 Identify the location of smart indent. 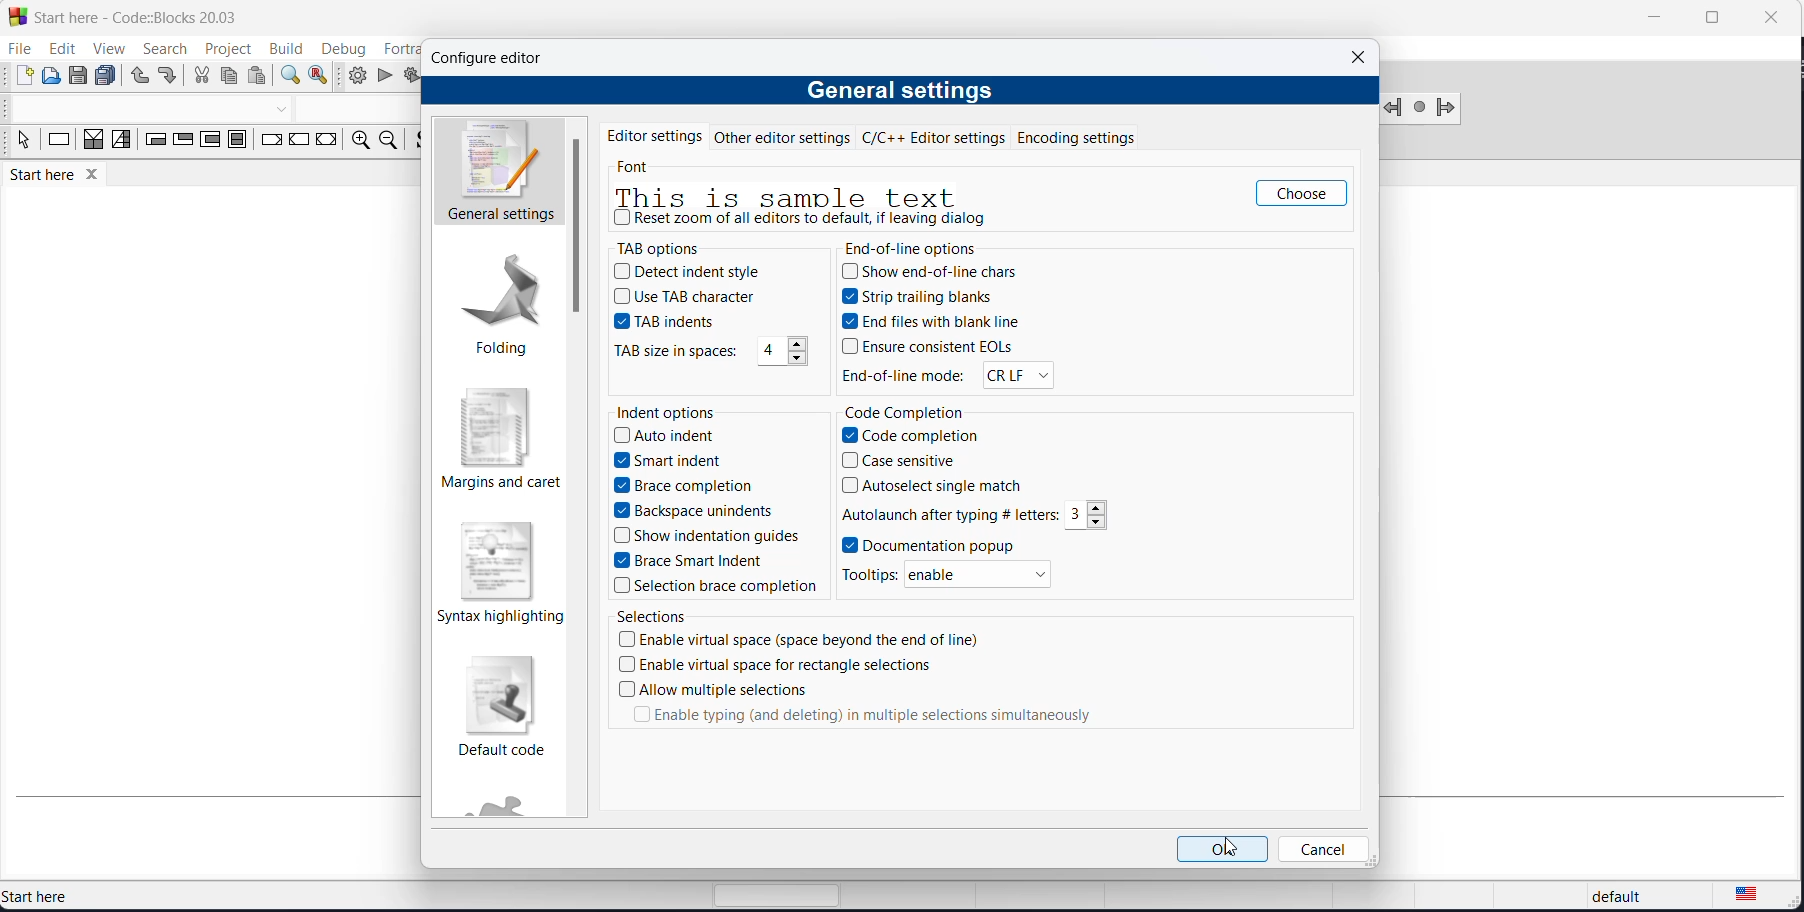
(671, 460).